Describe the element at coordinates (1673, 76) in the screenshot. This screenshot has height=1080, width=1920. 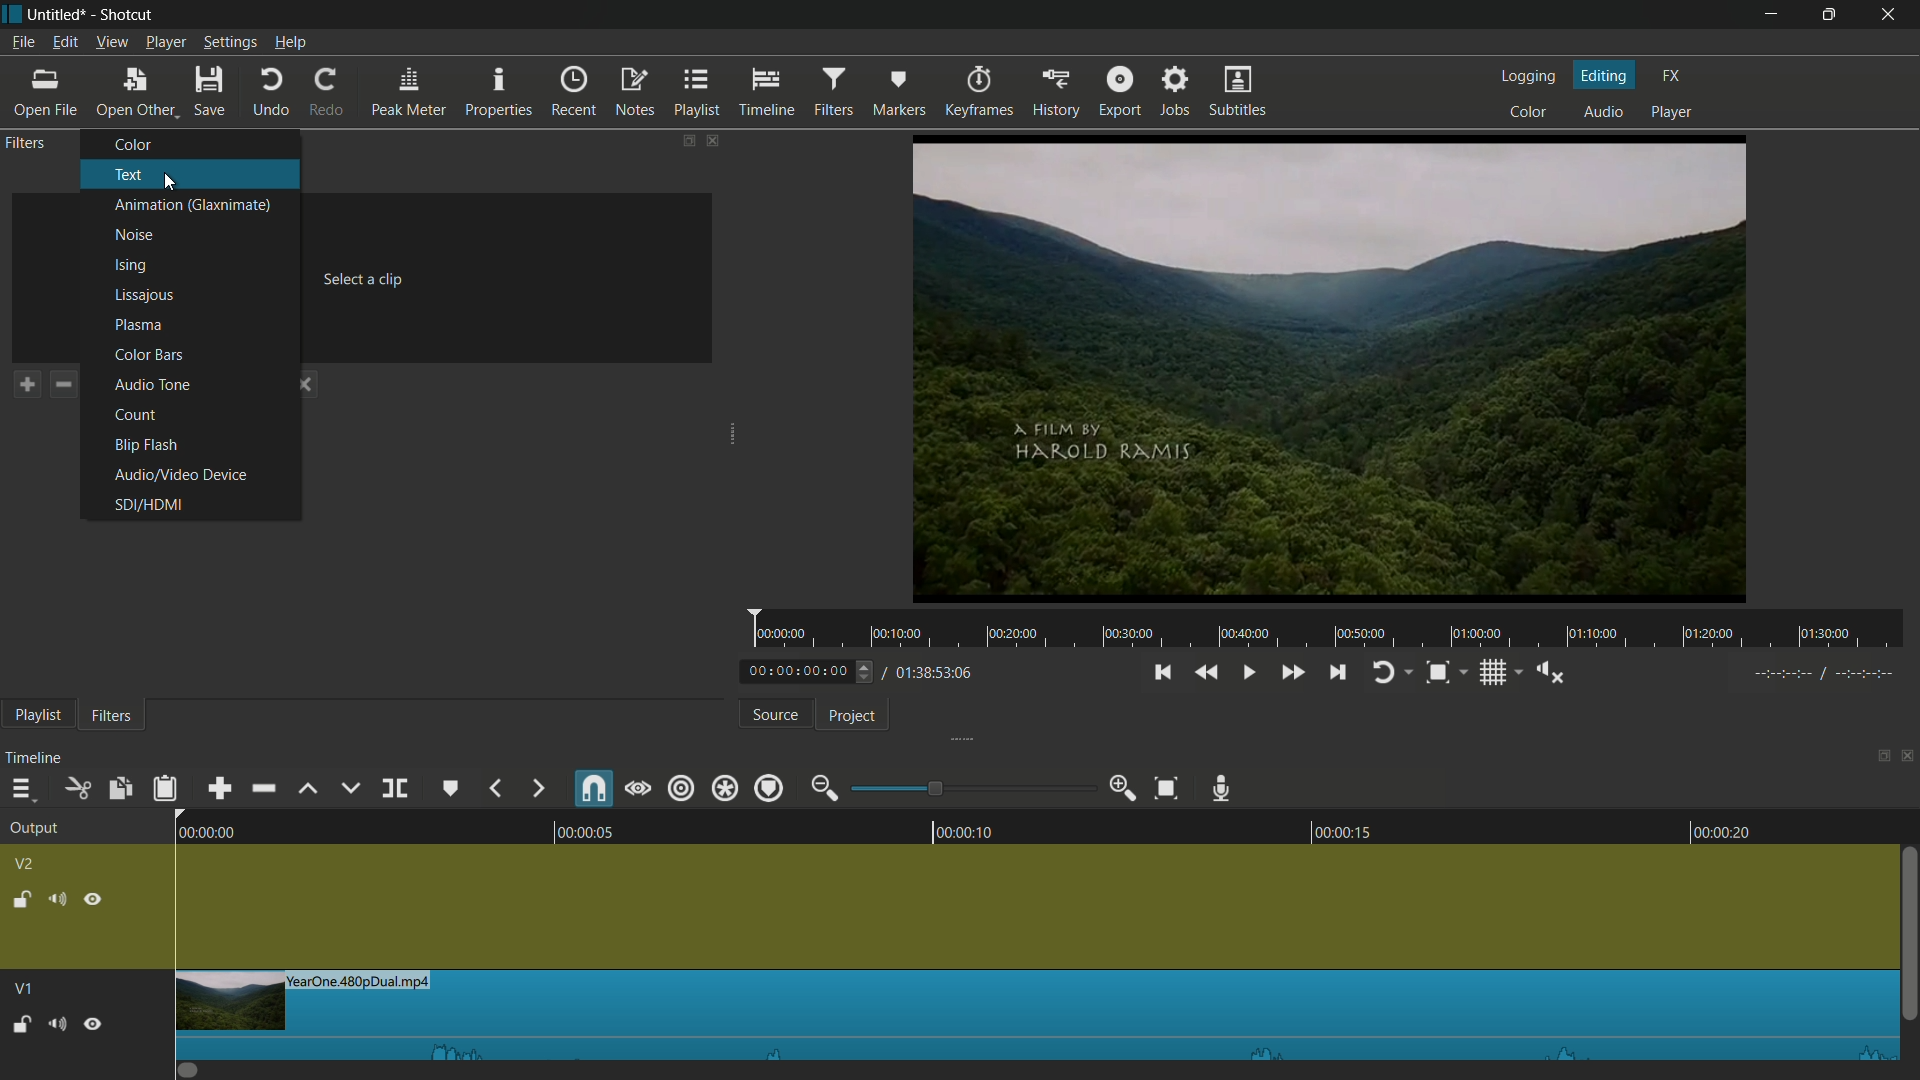
I see `fx` at that location.